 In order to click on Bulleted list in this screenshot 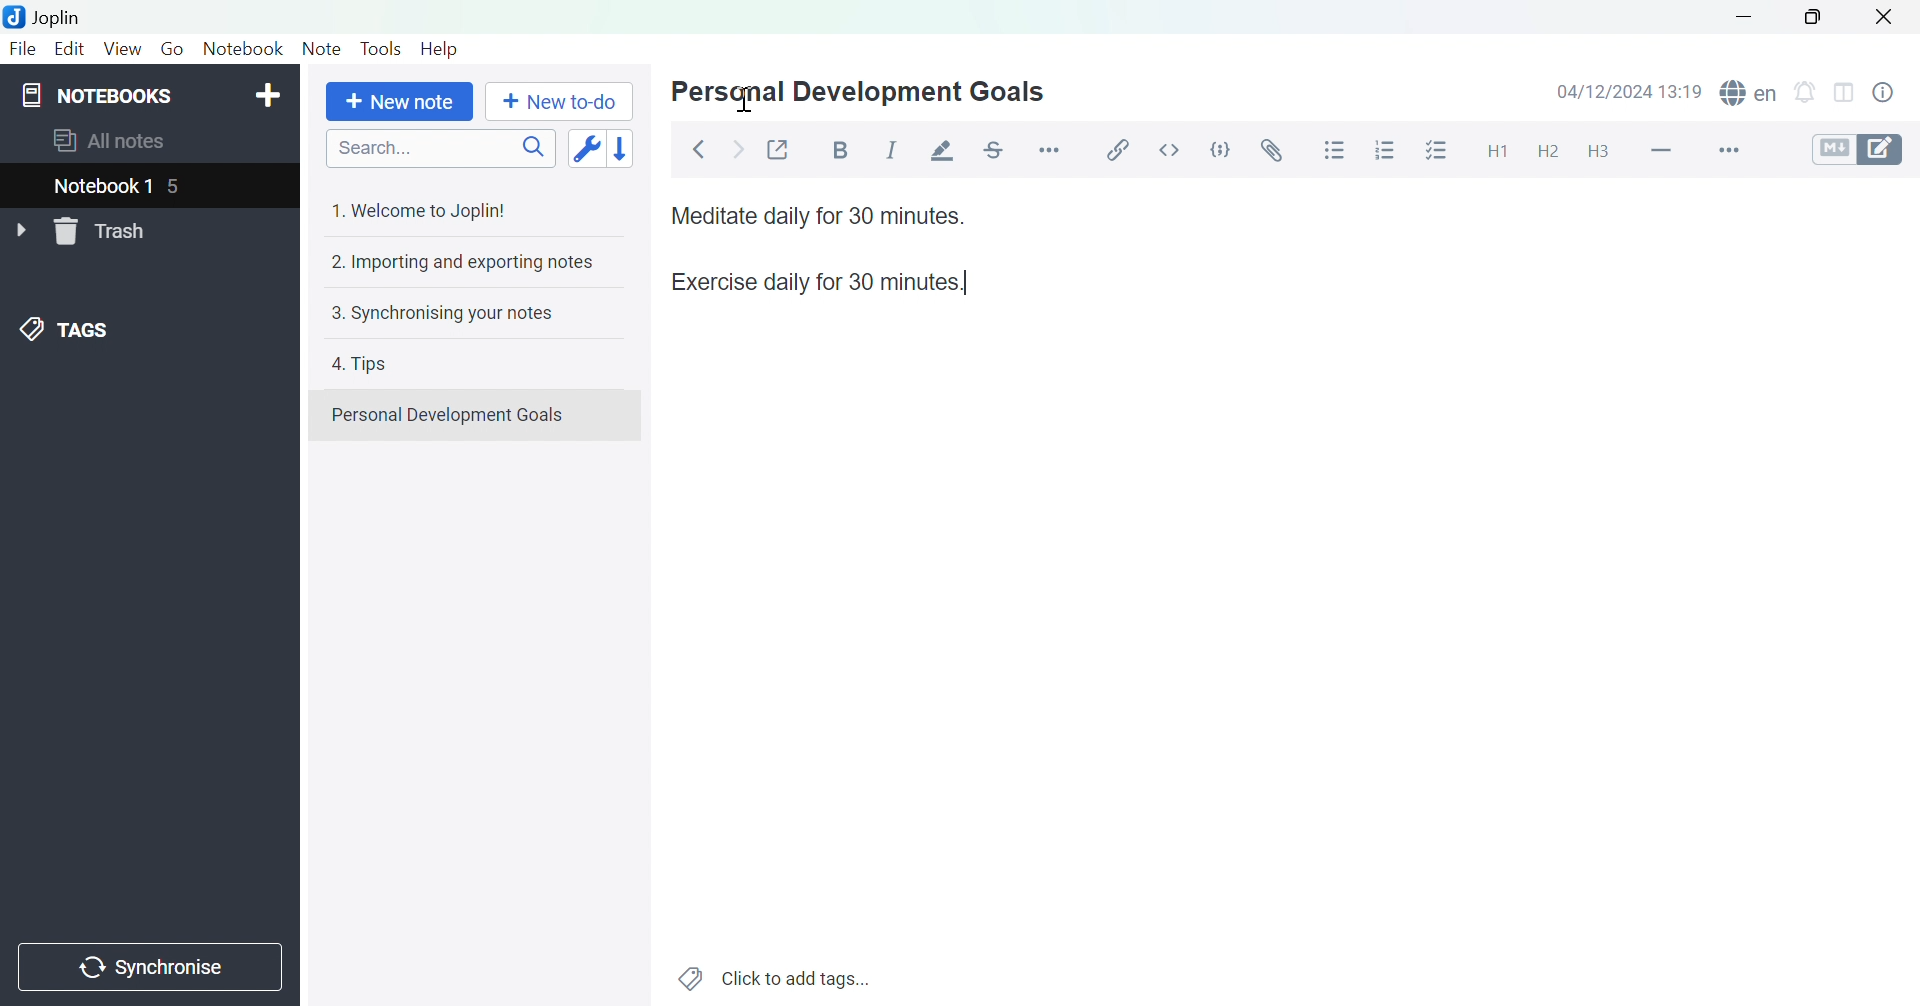, I will do `click(1336, 152)`.